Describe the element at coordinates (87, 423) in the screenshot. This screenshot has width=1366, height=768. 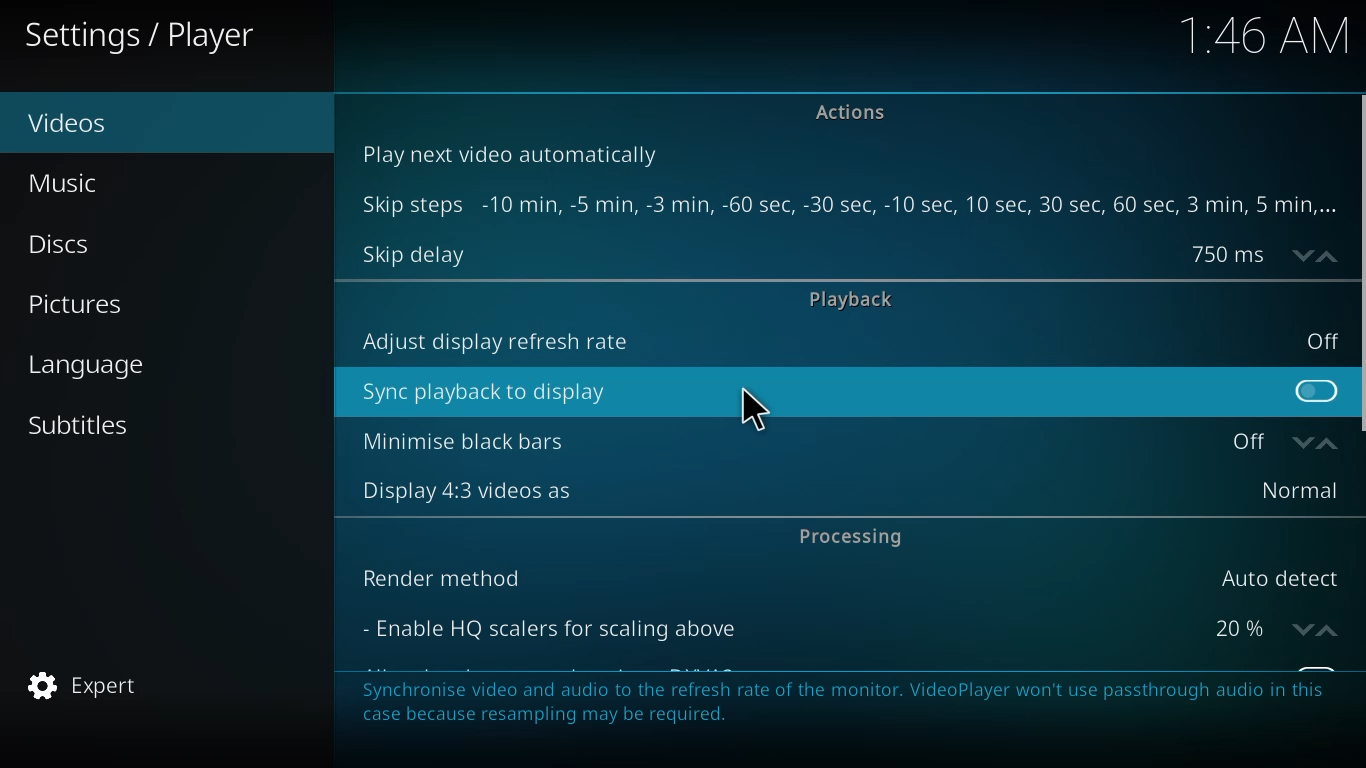
I see `subtitles` at that location.